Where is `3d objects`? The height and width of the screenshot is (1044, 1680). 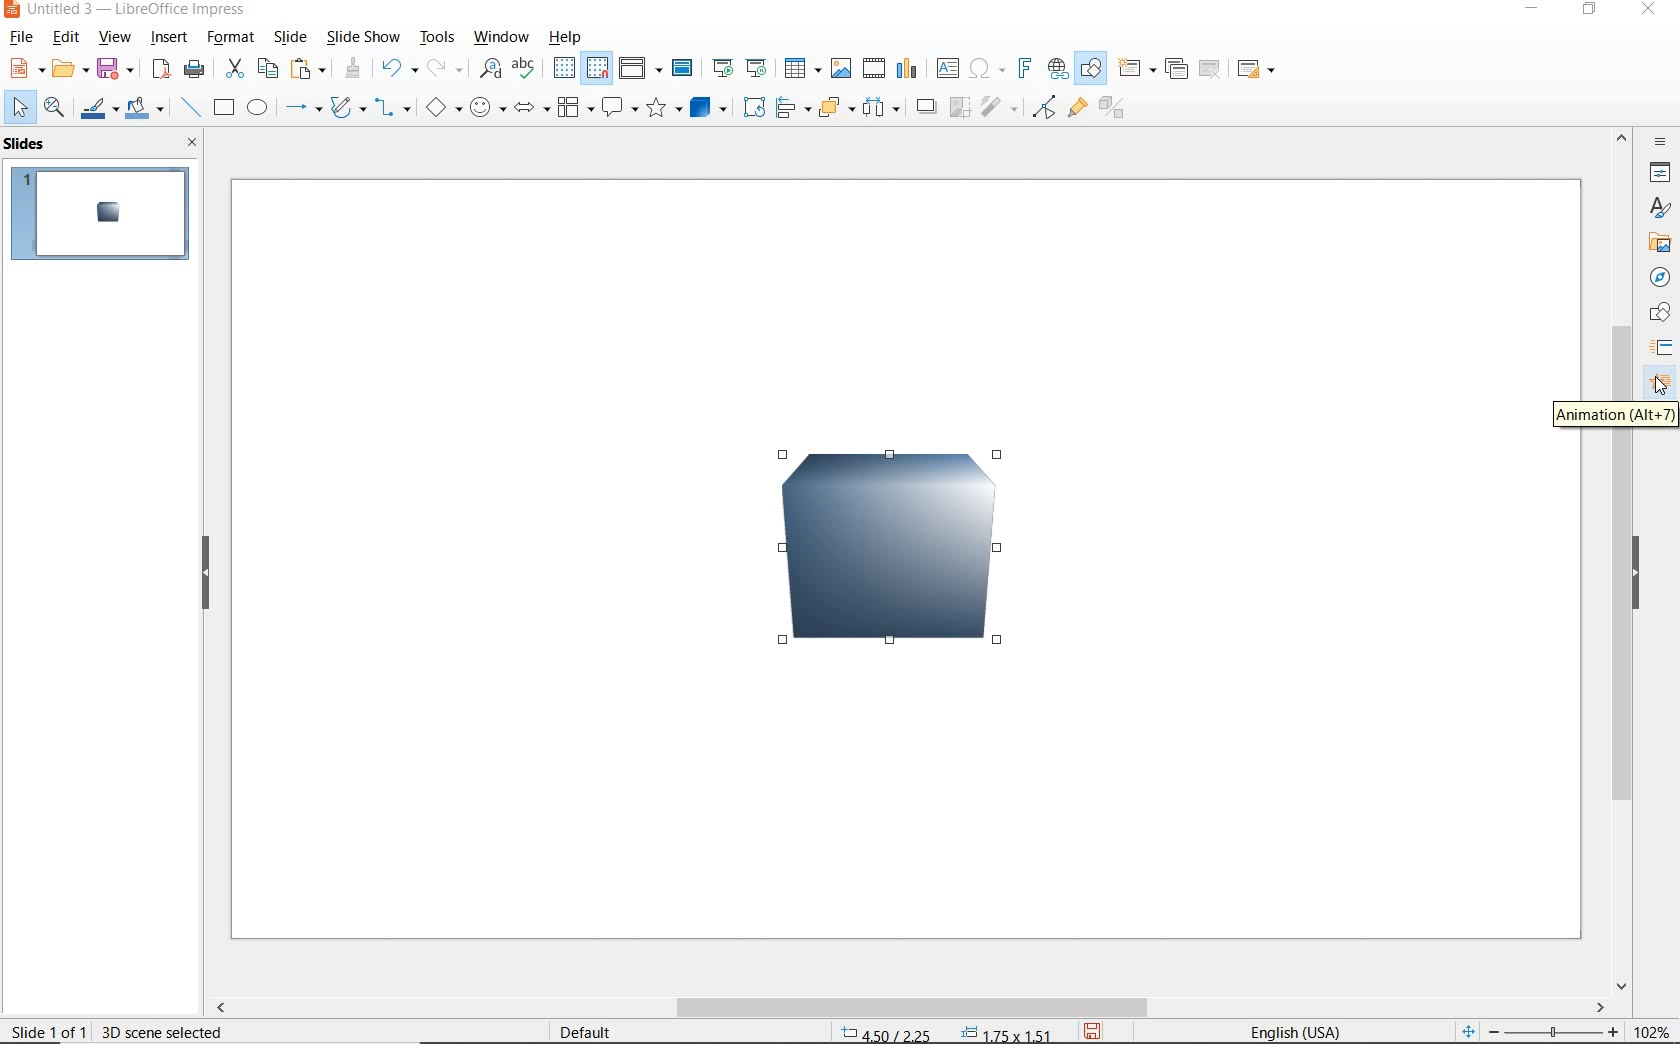 3d objects is located at coordinates (708, 108).